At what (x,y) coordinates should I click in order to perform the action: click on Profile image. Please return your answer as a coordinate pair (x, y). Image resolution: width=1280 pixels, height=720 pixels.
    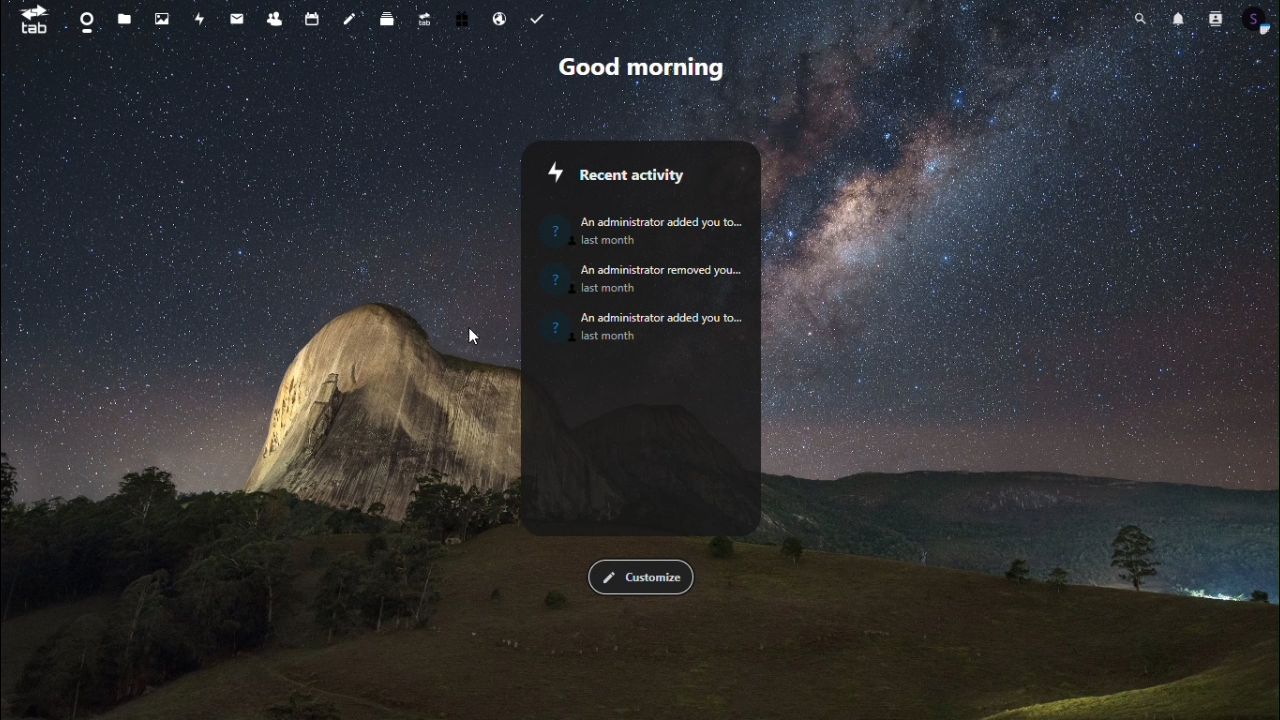
    Looking at the image, I should click on (551, 232).